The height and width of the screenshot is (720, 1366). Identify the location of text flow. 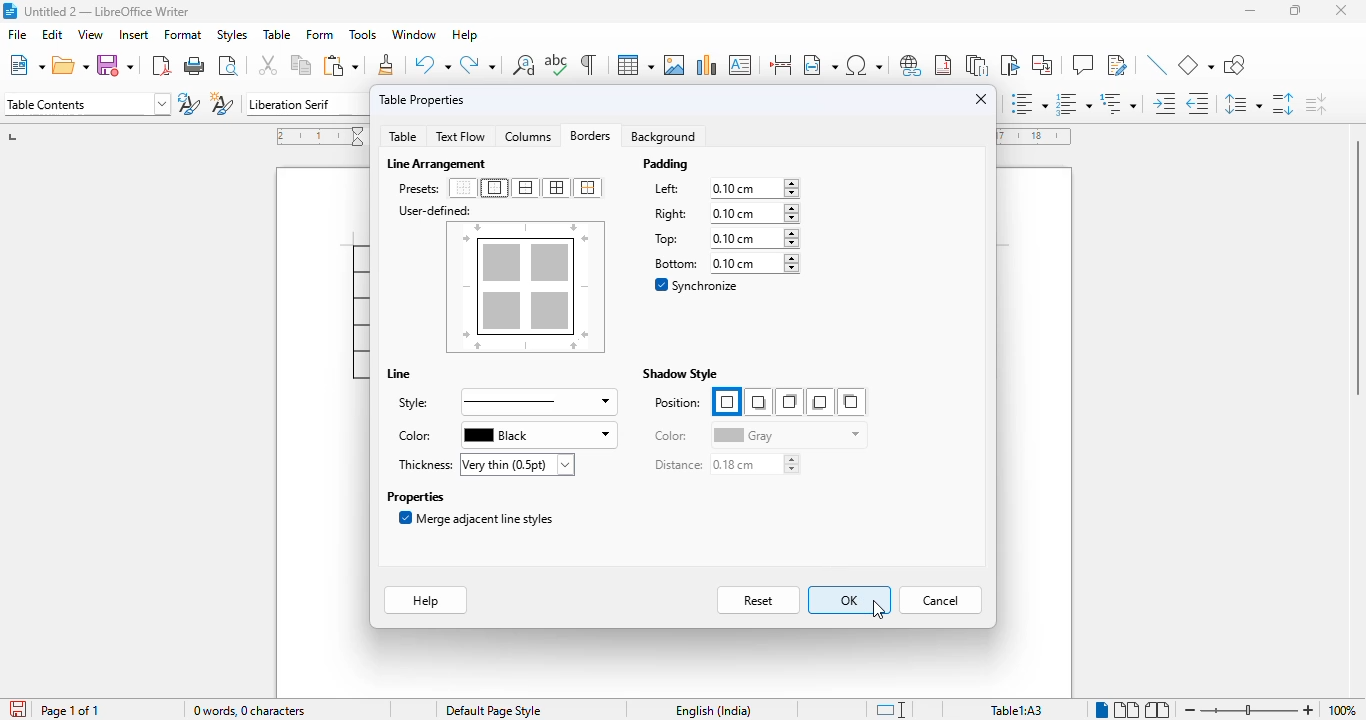
(460, 137).